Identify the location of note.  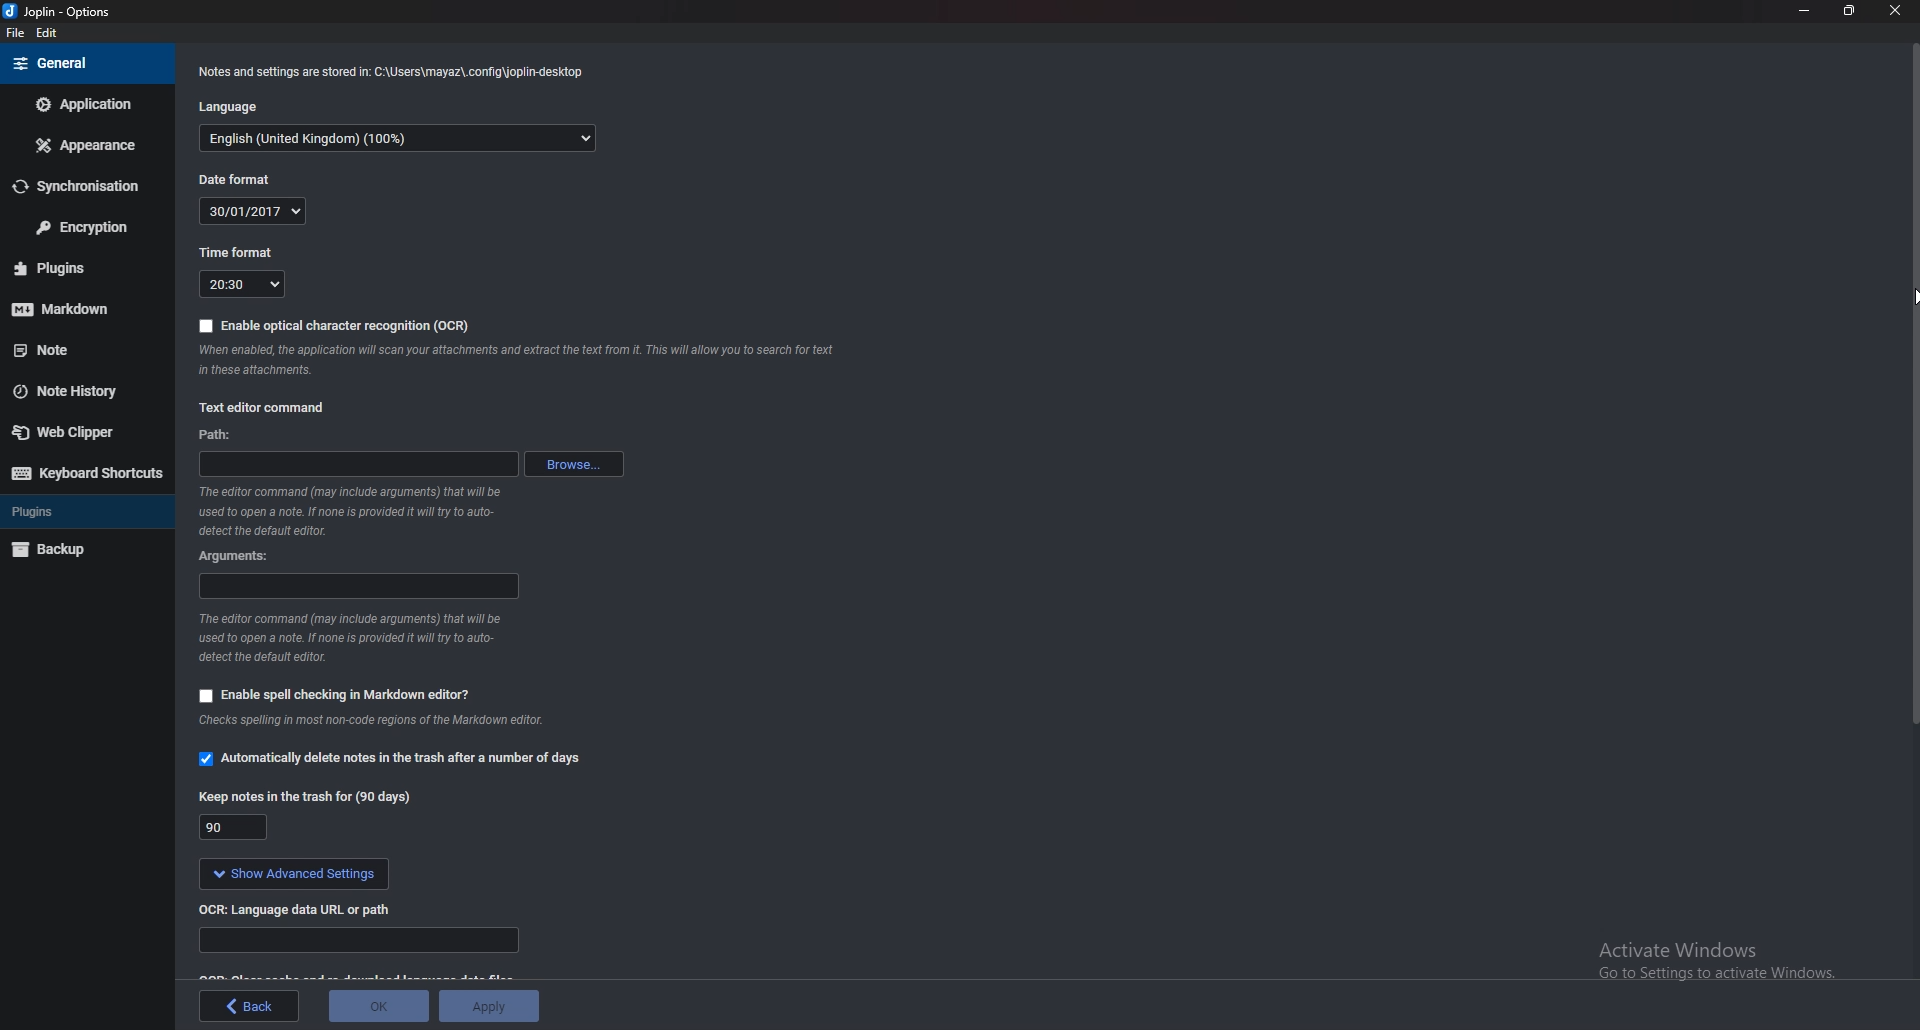
(68, 349).